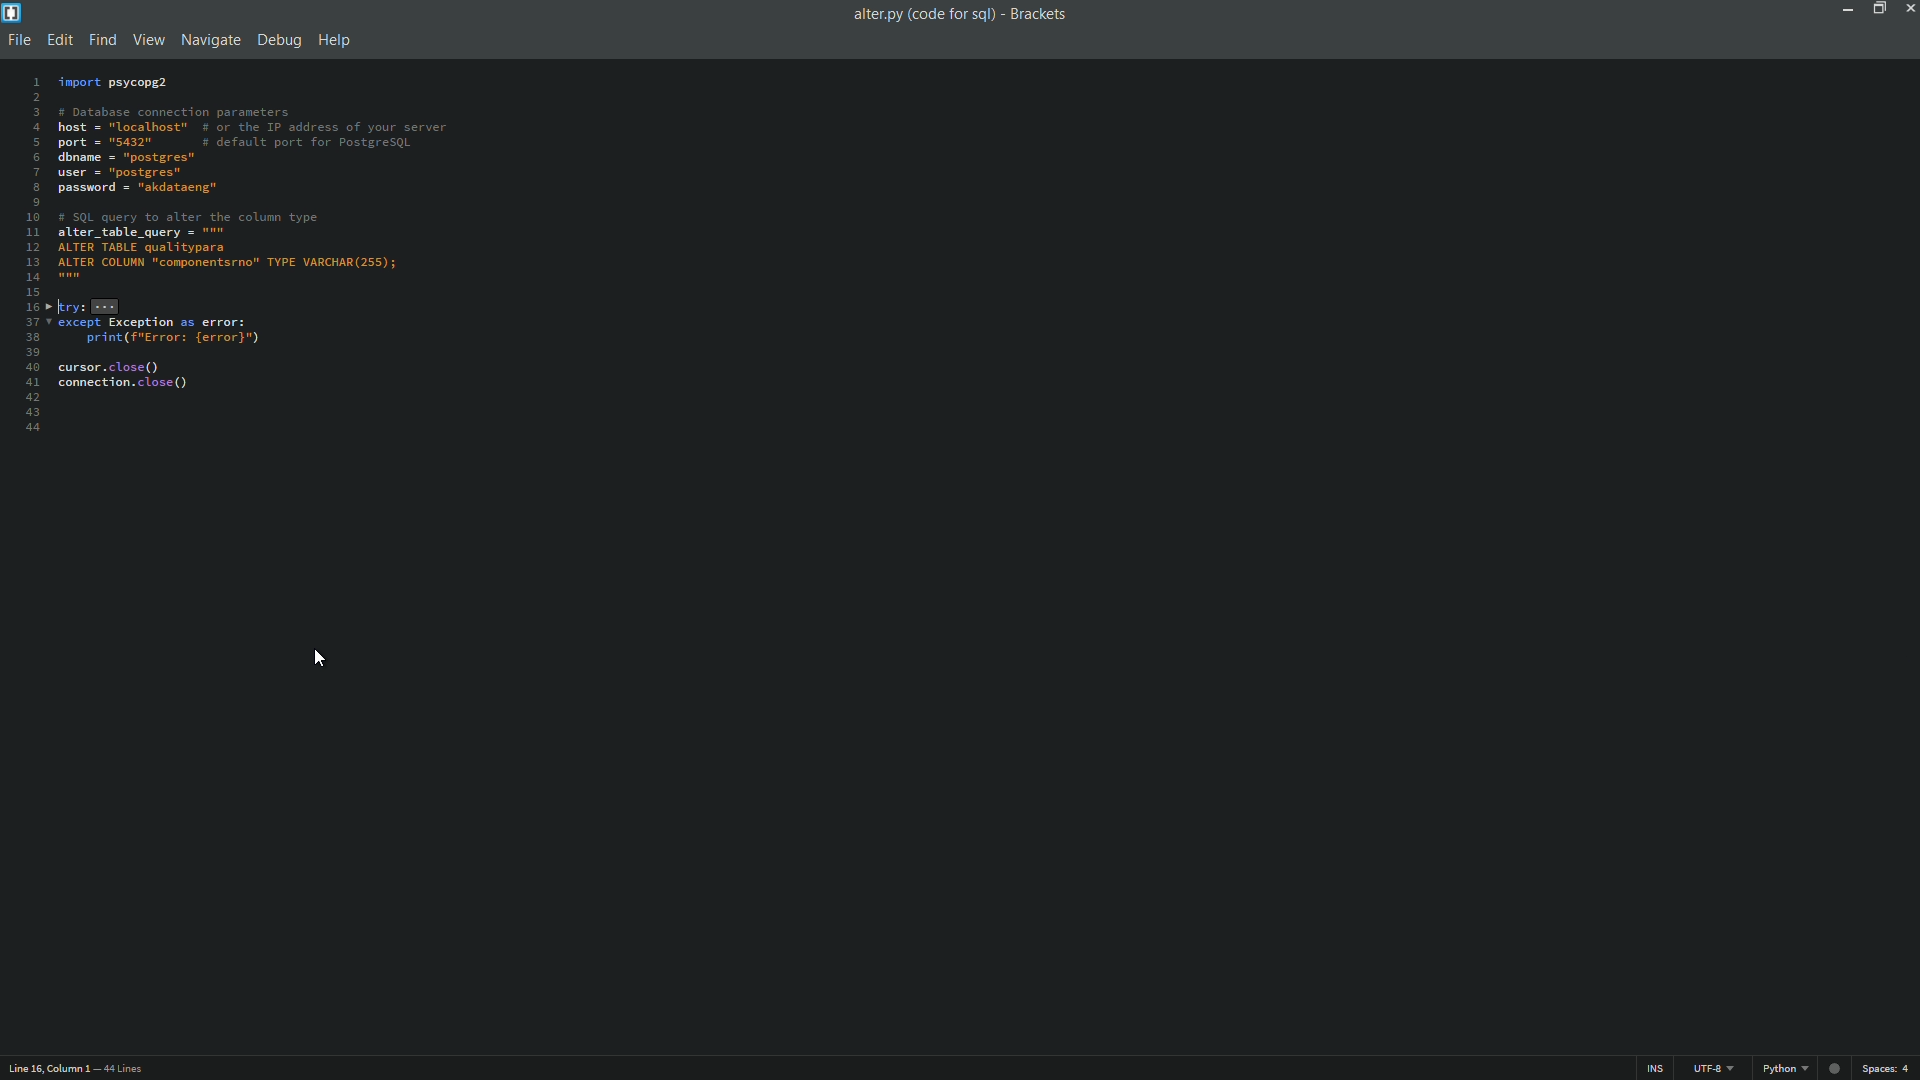  What do you see at coordinates (275, 41) in the screenshot?
I see `debug menu` at bounding box center [275, 41].